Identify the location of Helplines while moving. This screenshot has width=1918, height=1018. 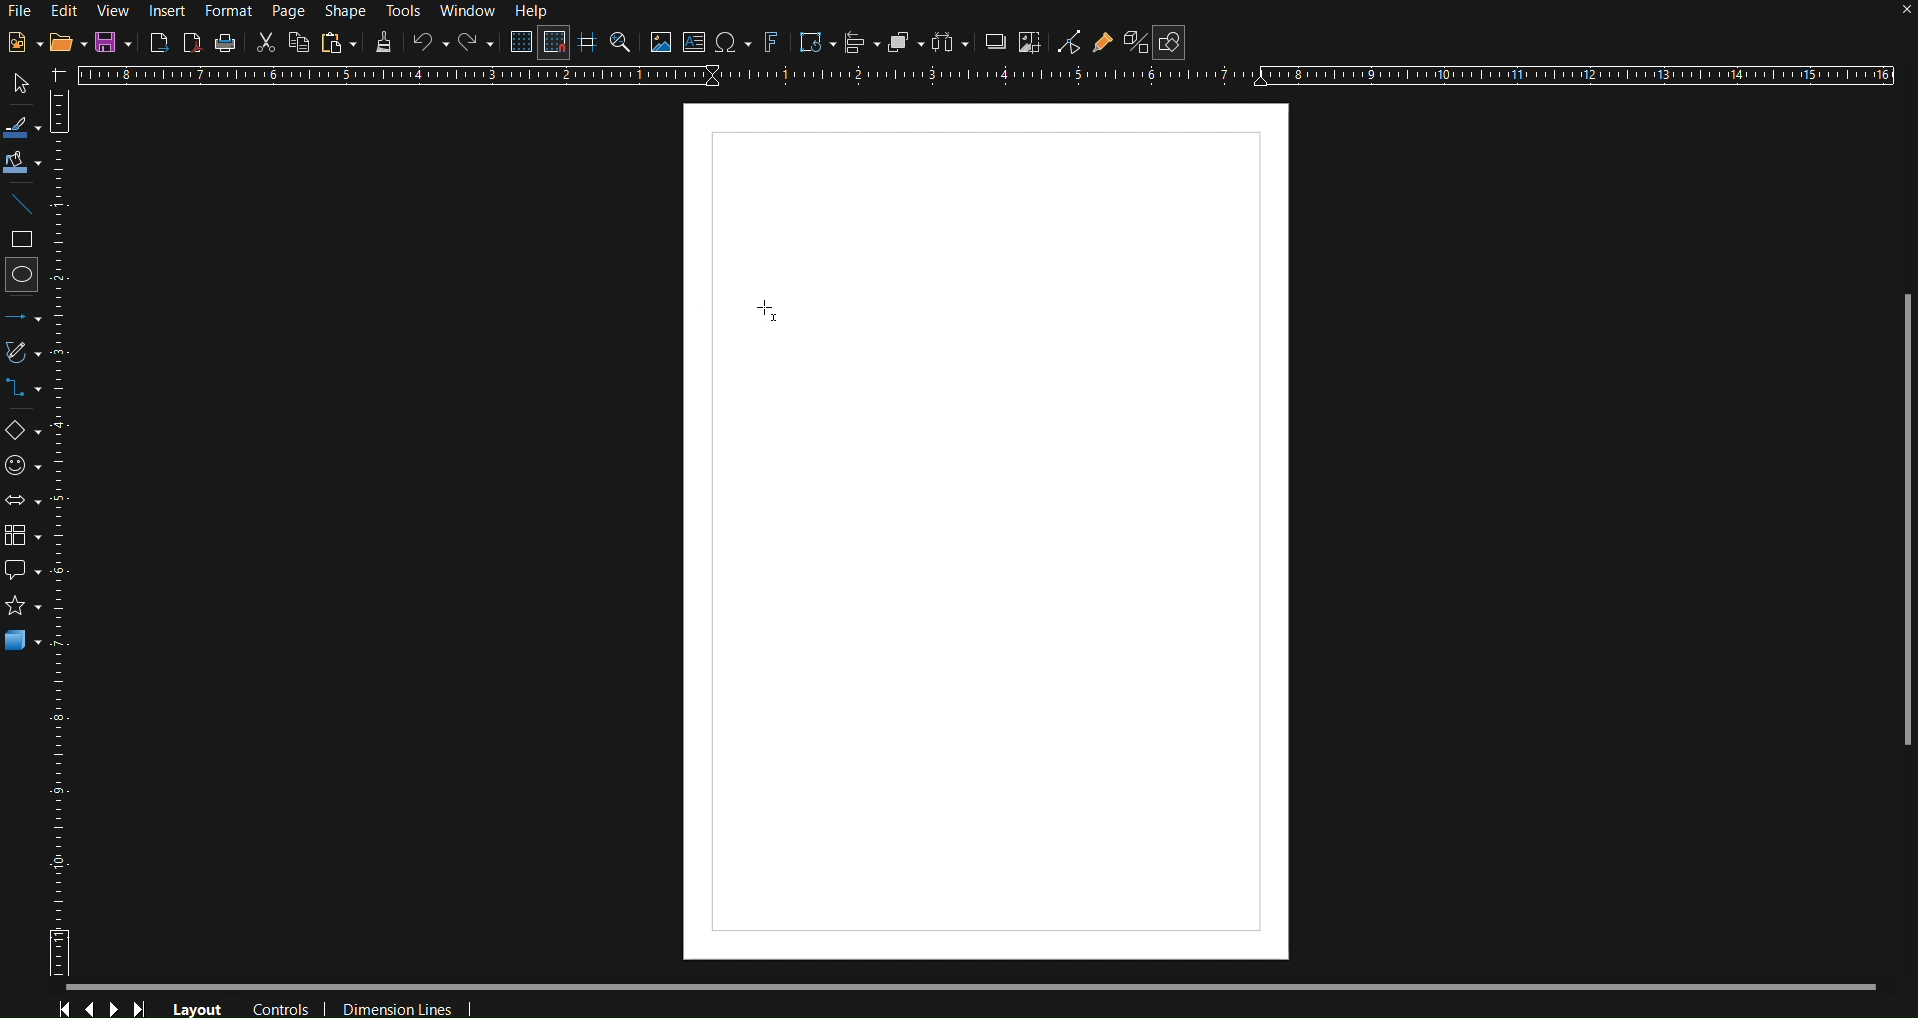
(586, 43).